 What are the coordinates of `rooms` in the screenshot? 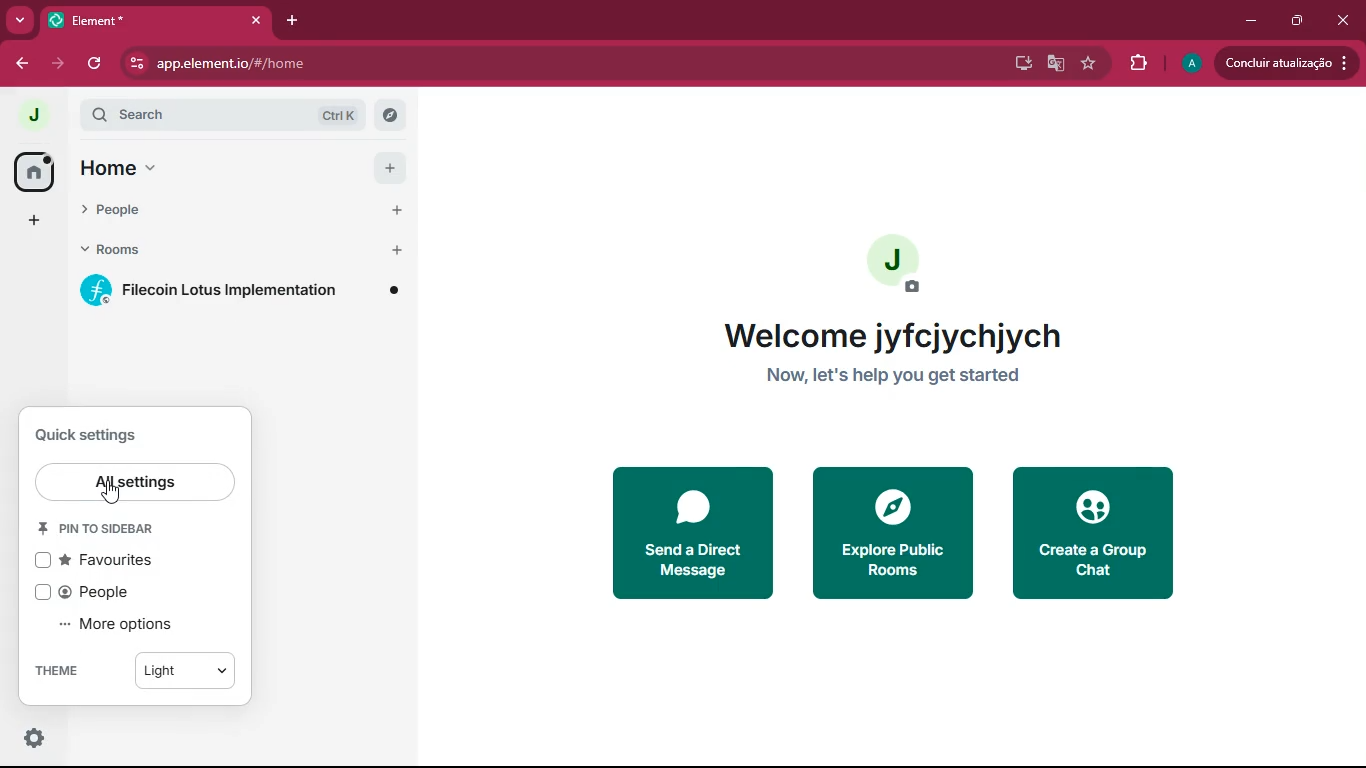 It's located at (195, 252).